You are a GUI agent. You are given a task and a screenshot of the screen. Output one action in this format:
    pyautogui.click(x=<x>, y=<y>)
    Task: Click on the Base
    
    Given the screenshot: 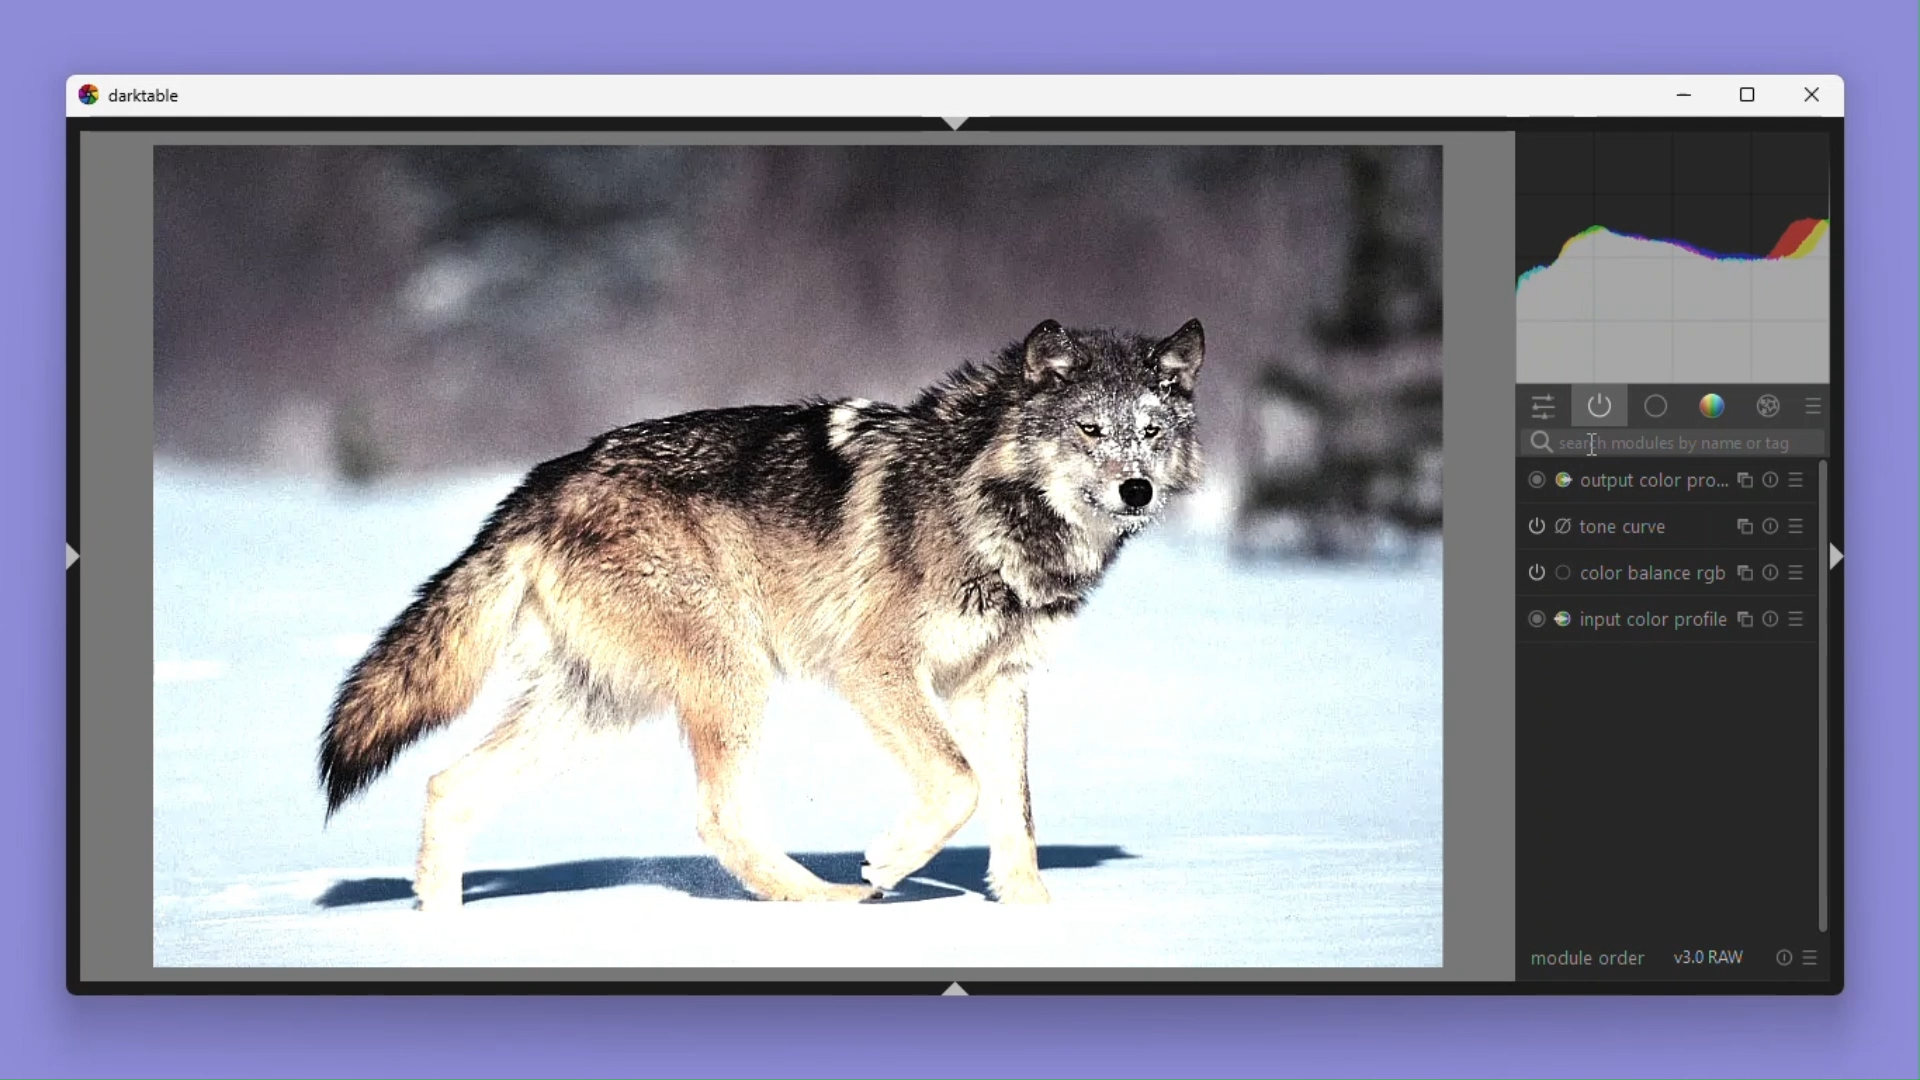 What is the action you would take?
    pyautogui.click(x=1657, y=407)
    